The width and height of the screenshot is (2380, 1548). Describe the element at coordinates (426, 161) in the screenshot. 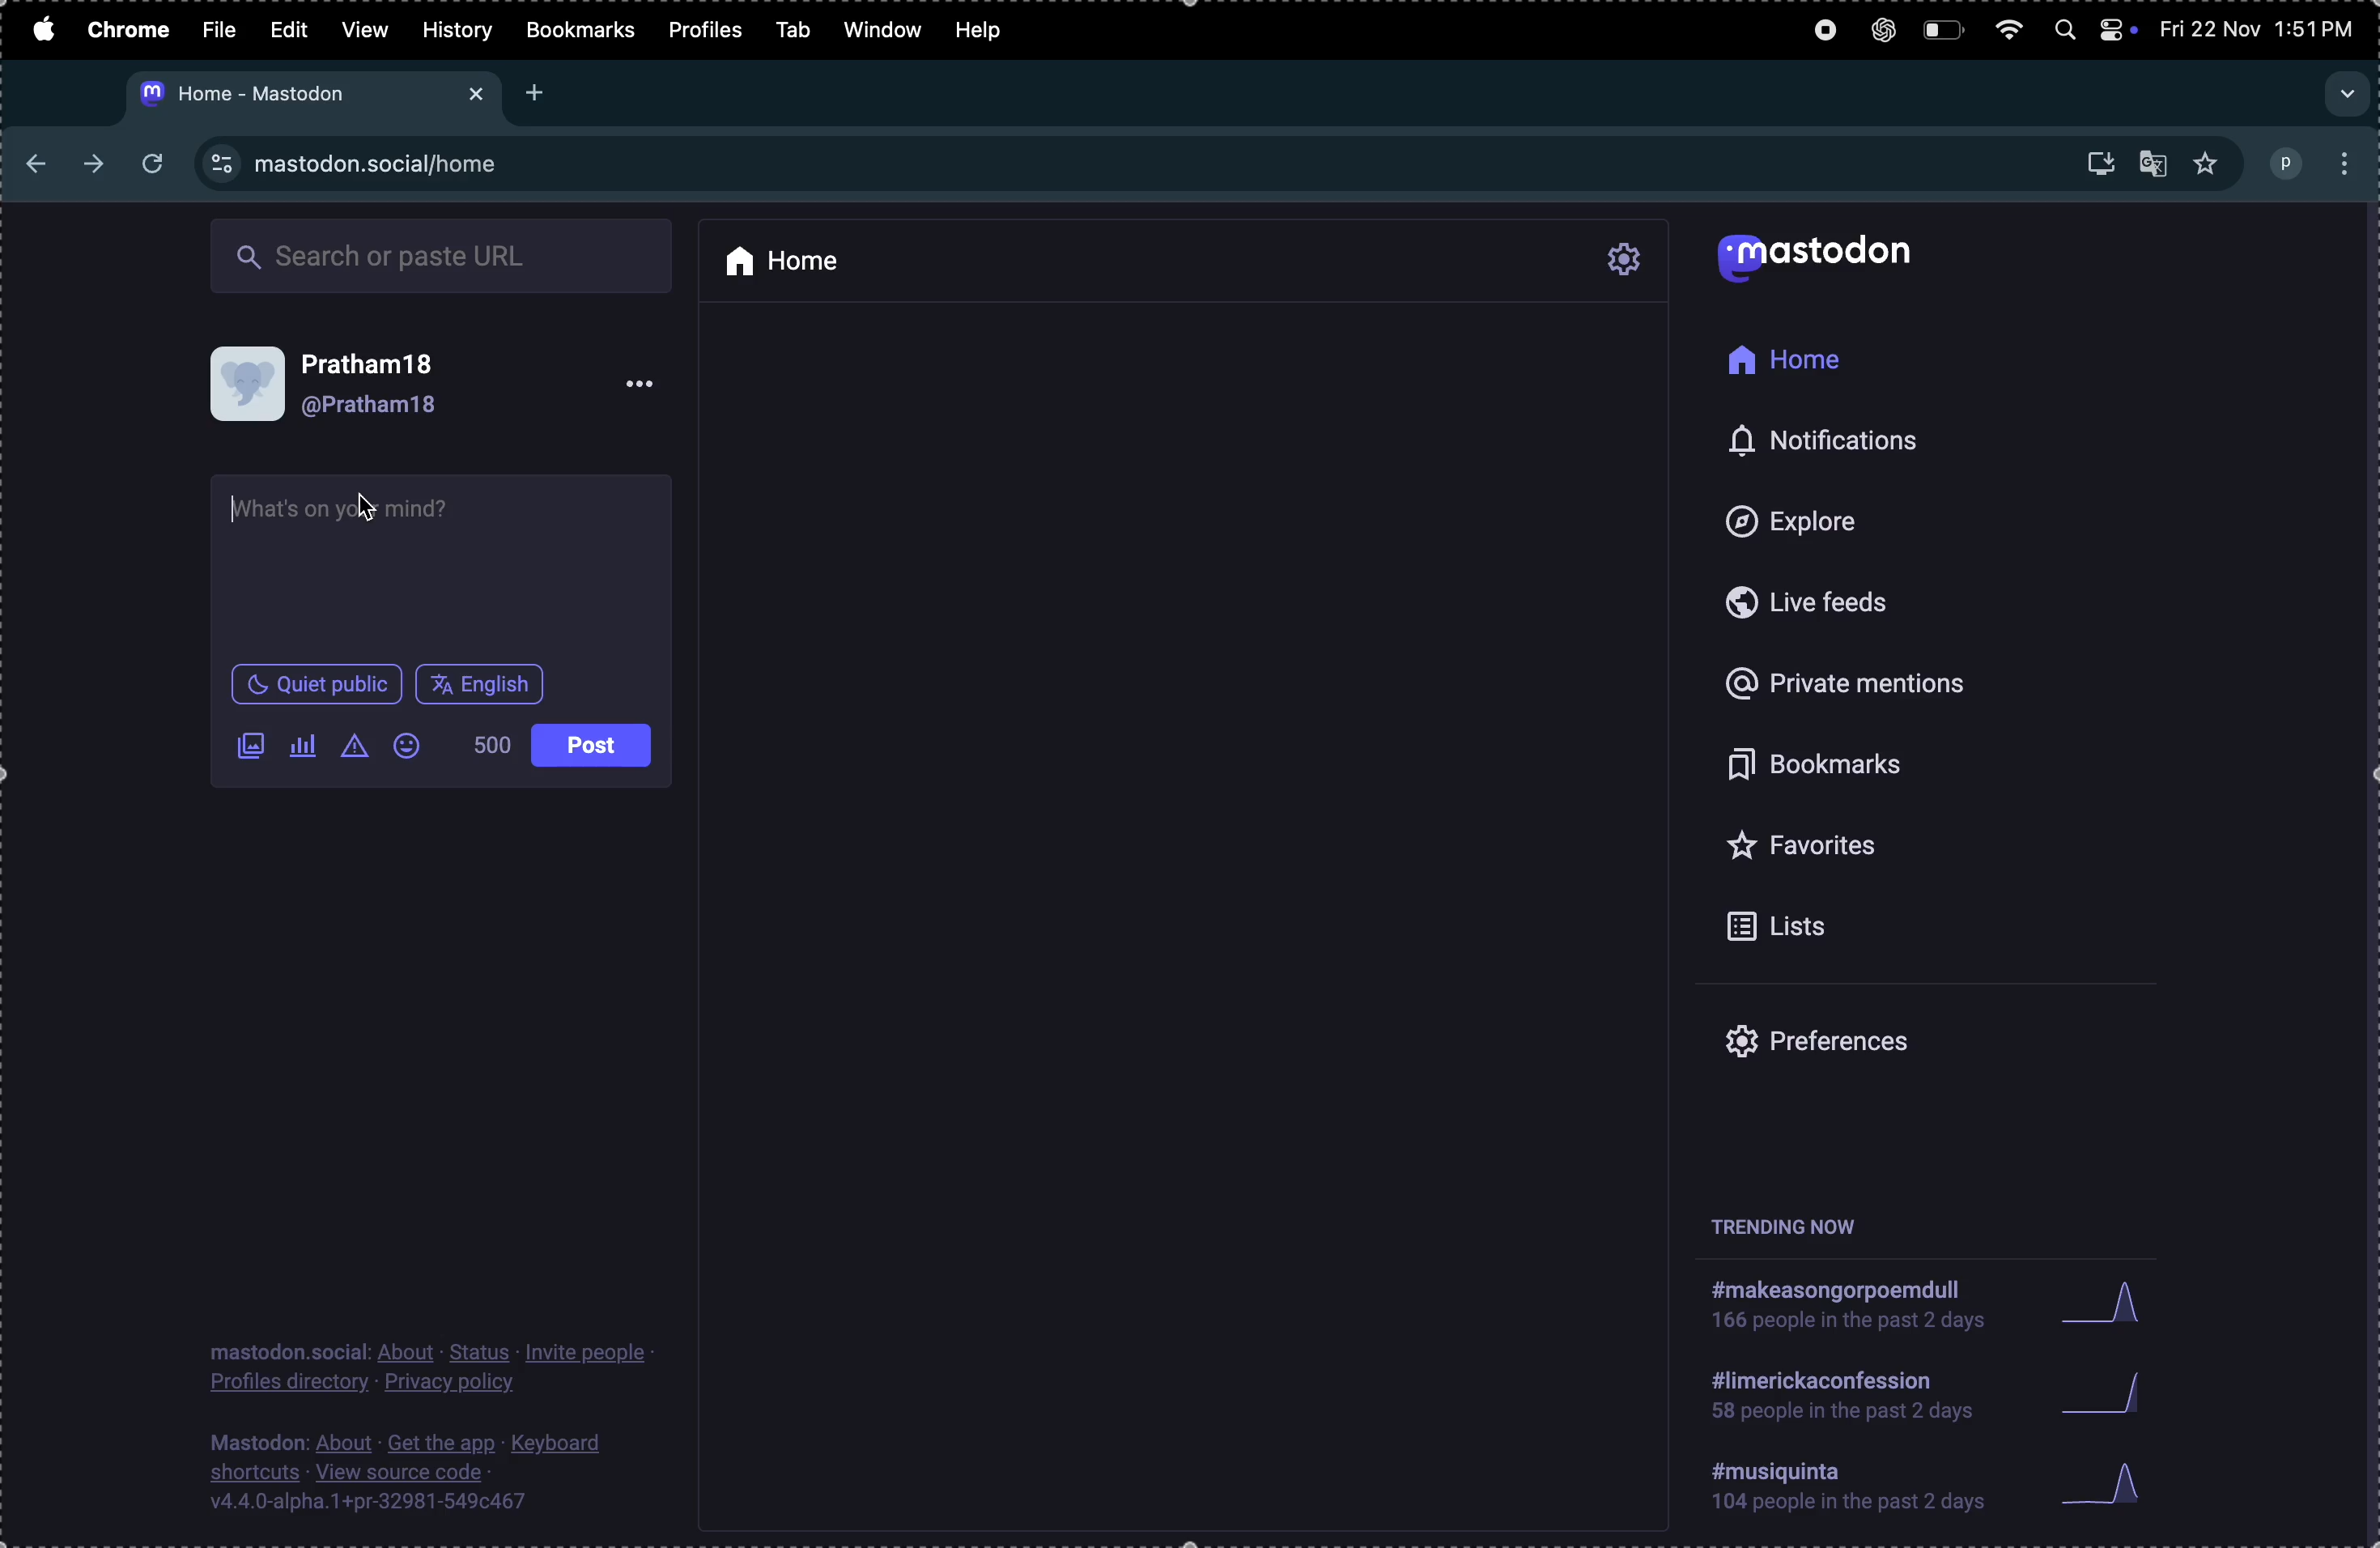

I see `site url` at that location.